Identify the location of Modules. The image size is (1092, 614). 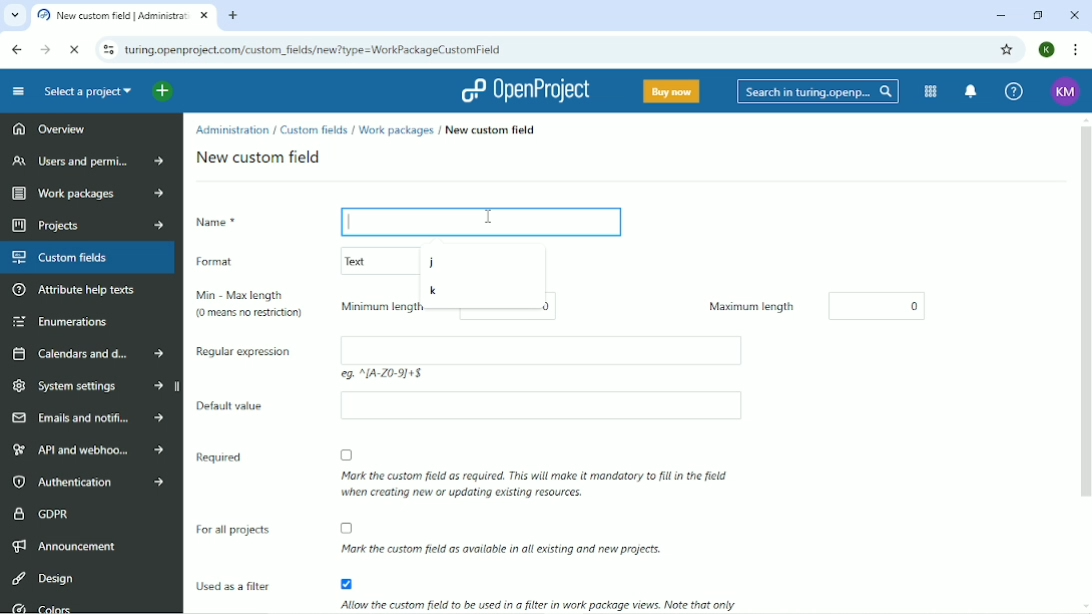
(928, 92).